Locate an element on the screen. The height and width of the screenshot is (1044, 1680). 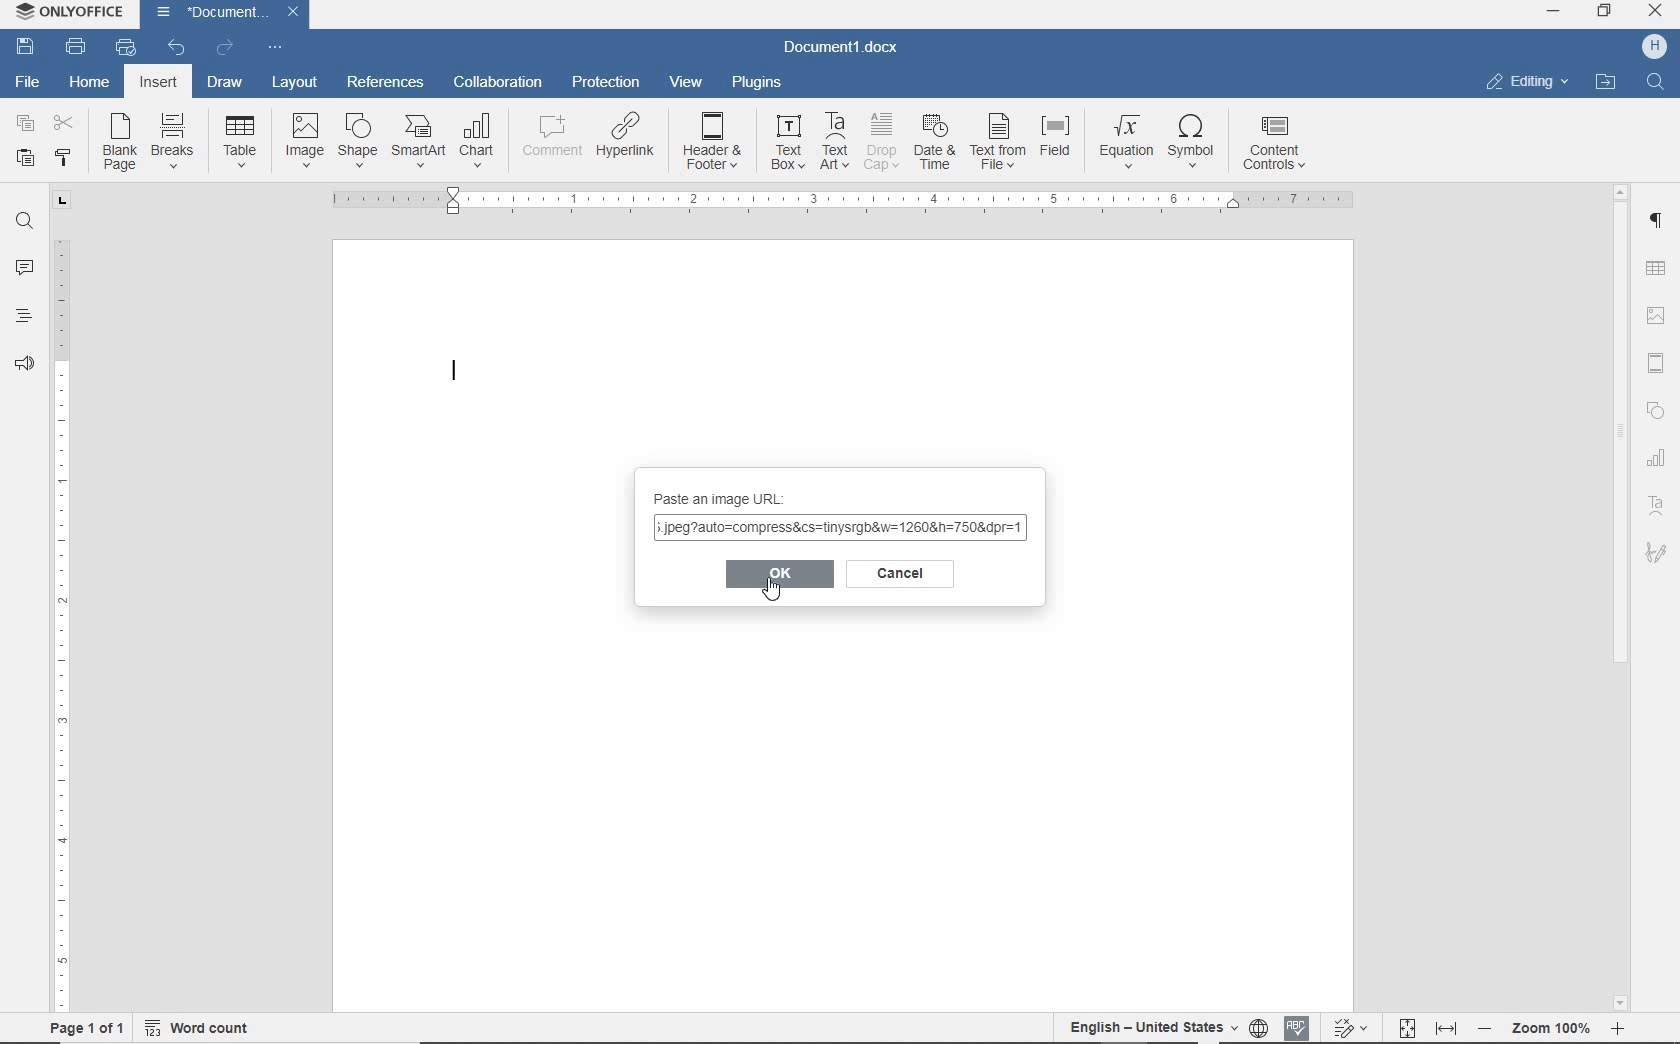
shape is located at coordinates (358, 139).